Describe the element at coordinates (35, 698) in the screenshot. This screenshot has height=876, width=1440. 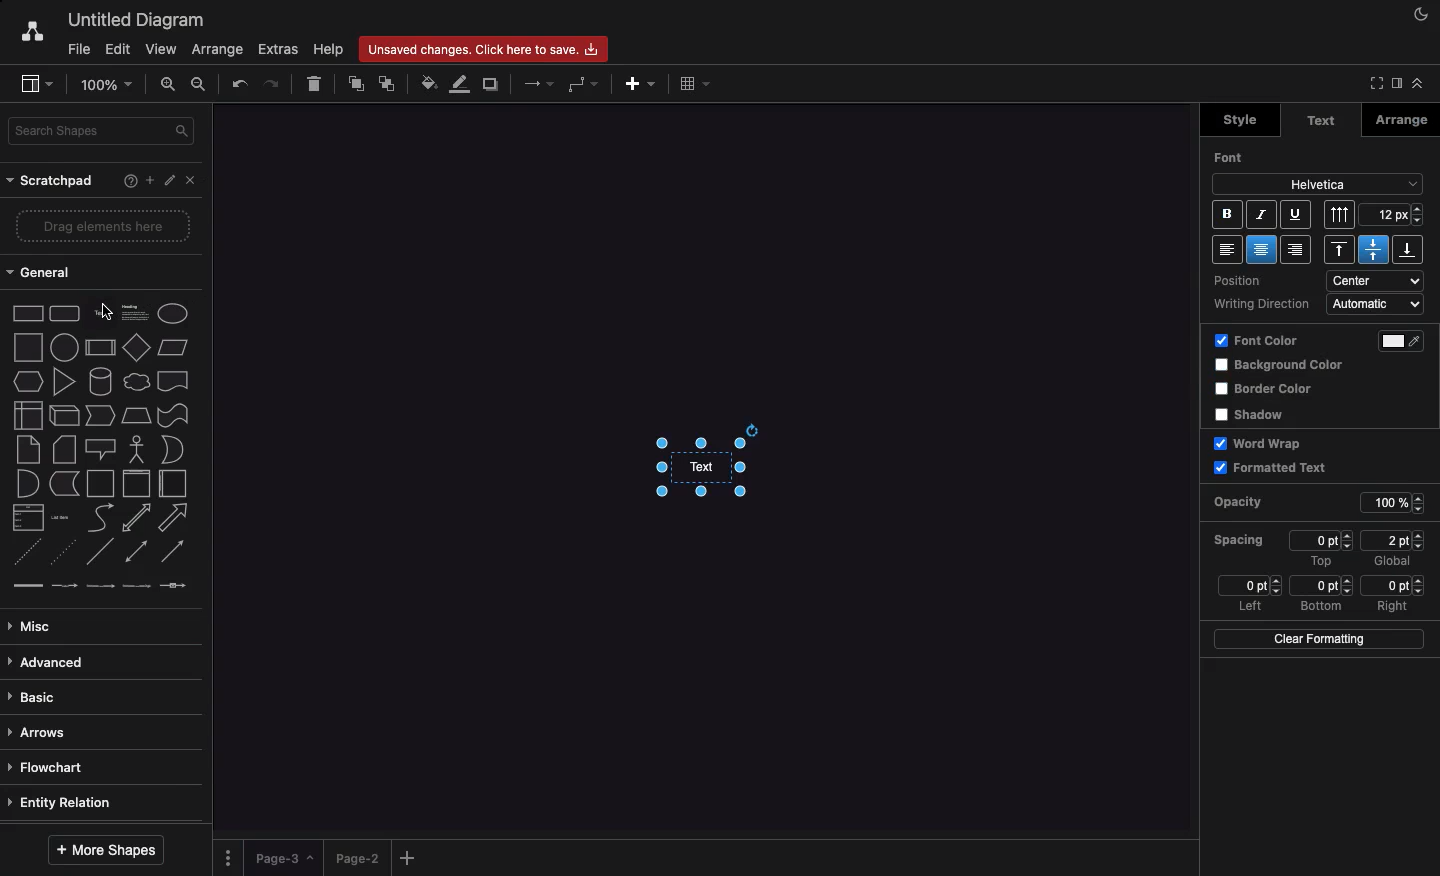
I see `Basic` at that location.